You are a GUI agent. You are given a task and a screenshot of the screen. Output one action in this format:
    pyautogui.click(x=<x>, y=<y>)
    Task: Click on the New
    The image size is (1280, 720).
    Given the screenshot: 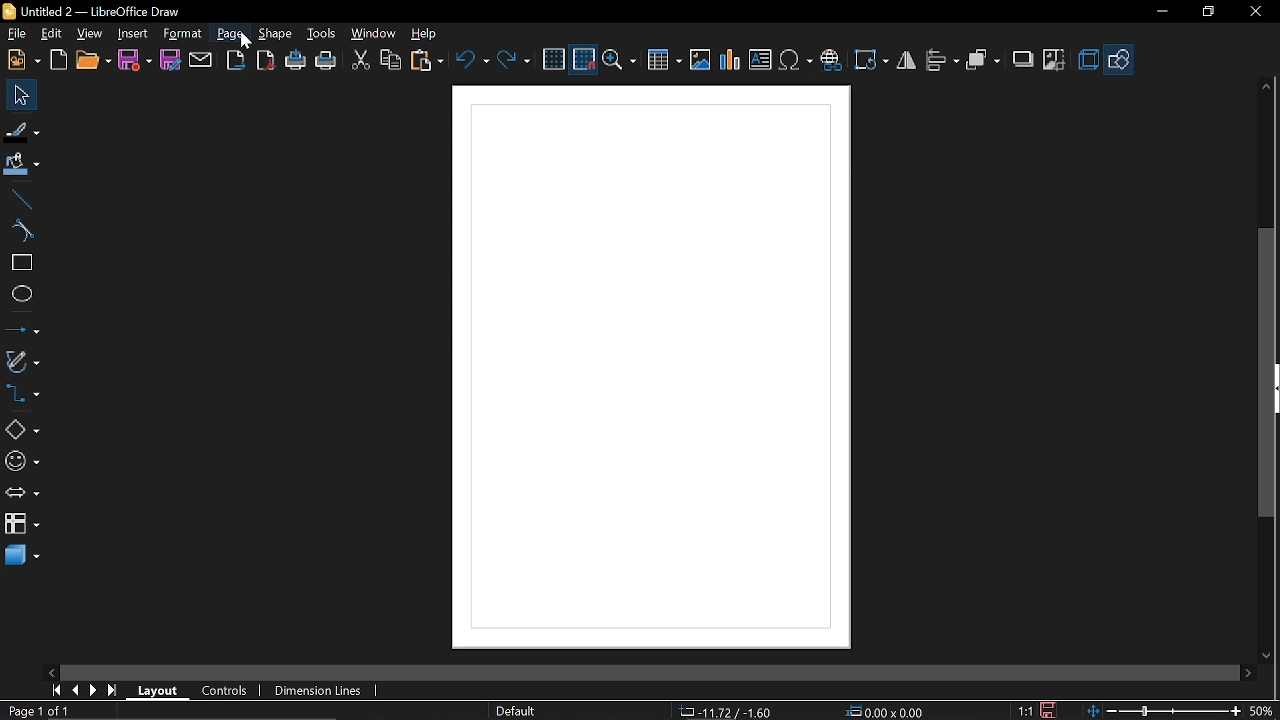 What is the action you would take?
    pyautogui.click(x=24, y=60)
    